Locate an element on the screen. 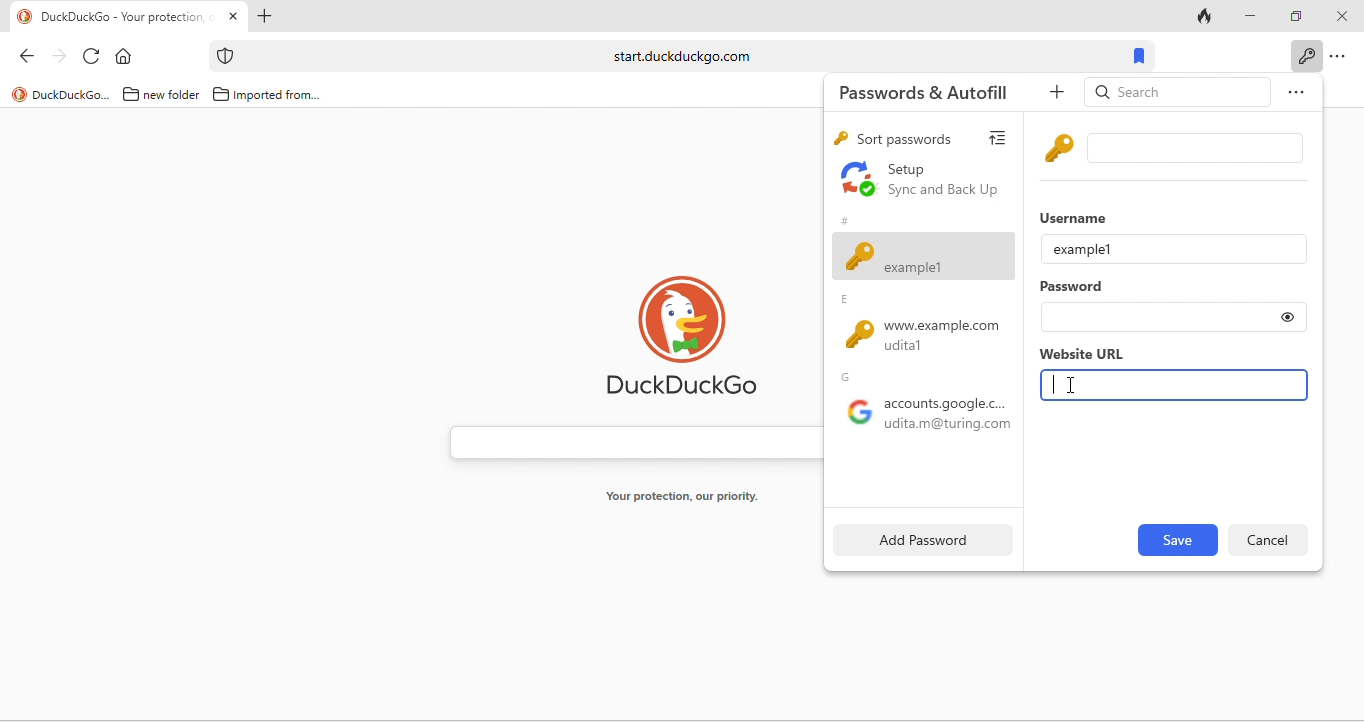  view is located at coordinates (1003, 135).